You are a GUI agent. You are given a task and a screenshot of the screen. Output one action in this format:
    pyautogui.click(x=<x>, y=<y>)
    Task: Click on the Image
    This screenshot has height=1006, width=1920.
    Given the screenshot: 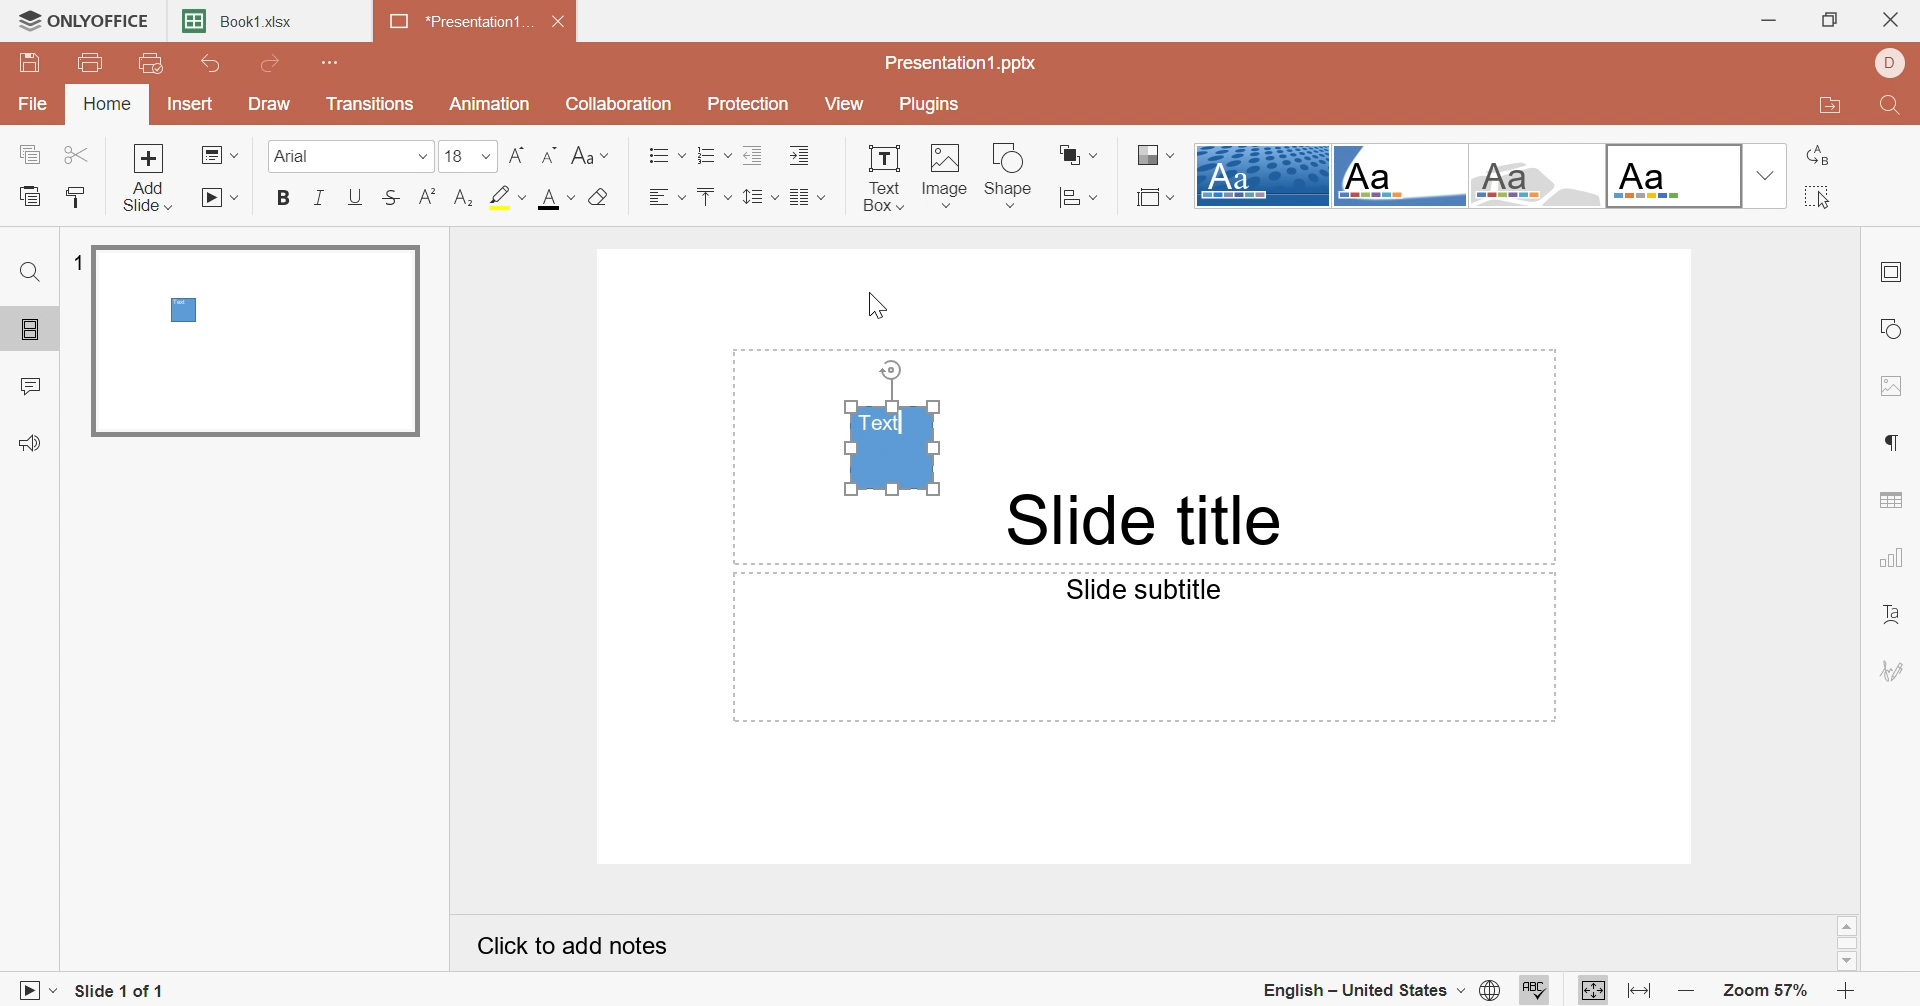 What is the action you would take?
    pyautogui.click(x=945, y=176)
    